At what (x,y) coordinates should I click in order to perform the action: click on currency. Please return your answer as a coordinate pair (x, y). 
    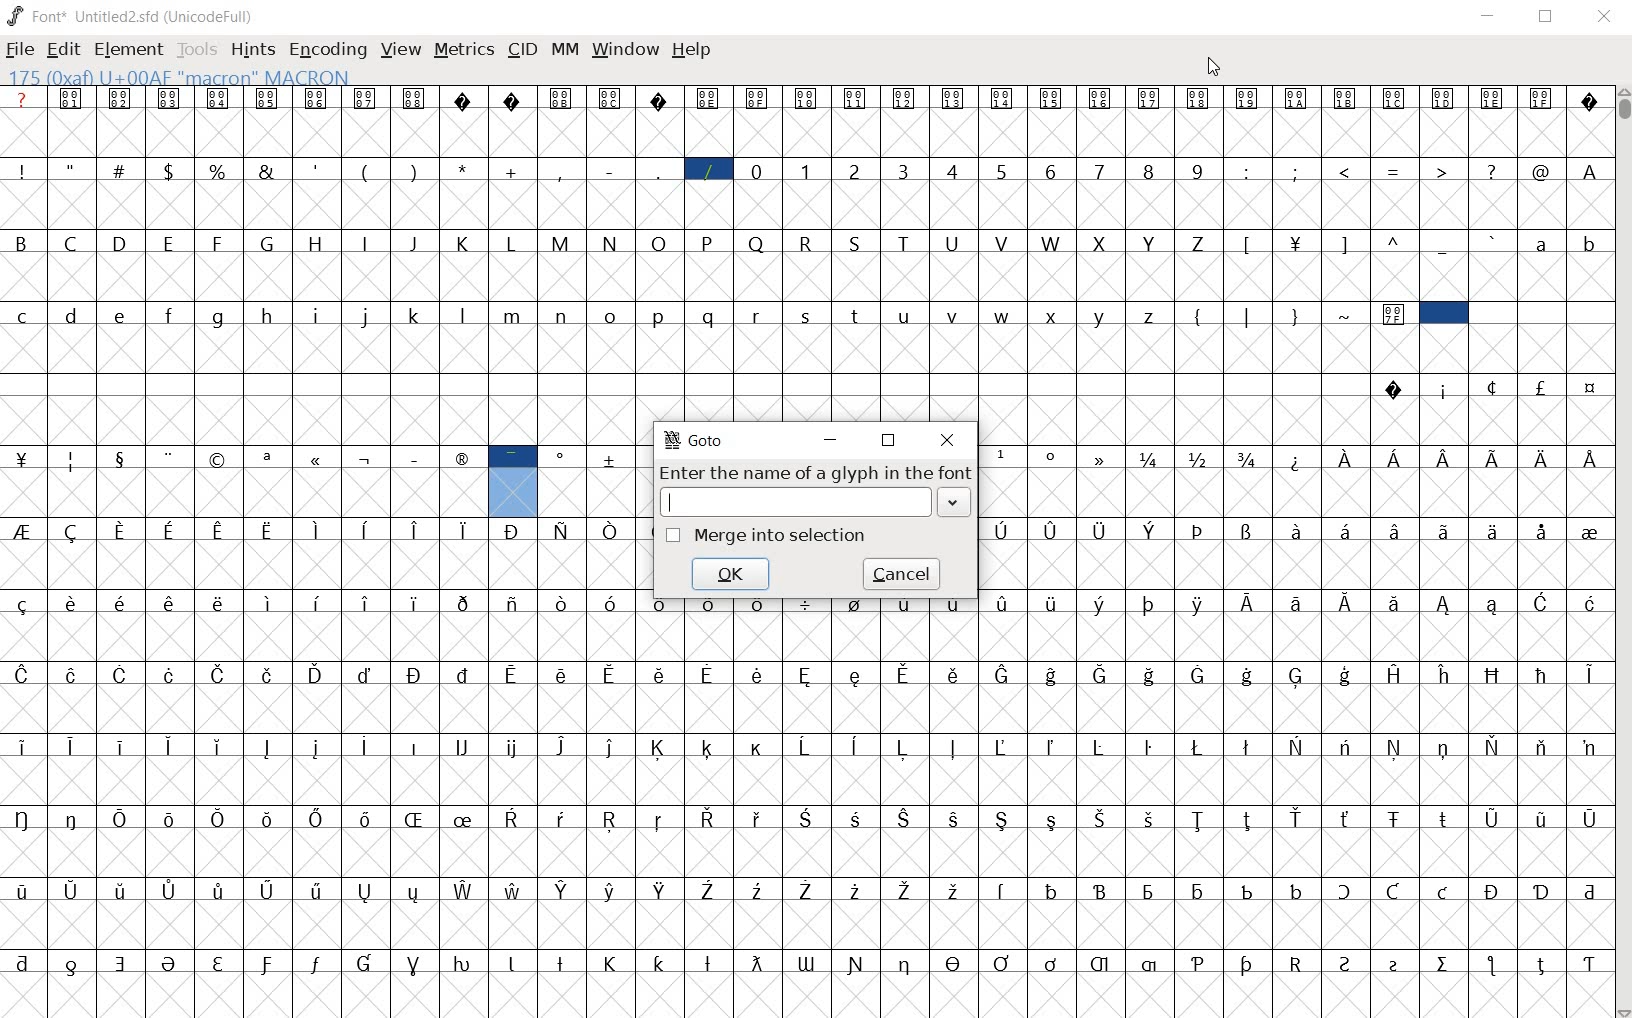
    Looking at the image, I should click on (1298, 265).